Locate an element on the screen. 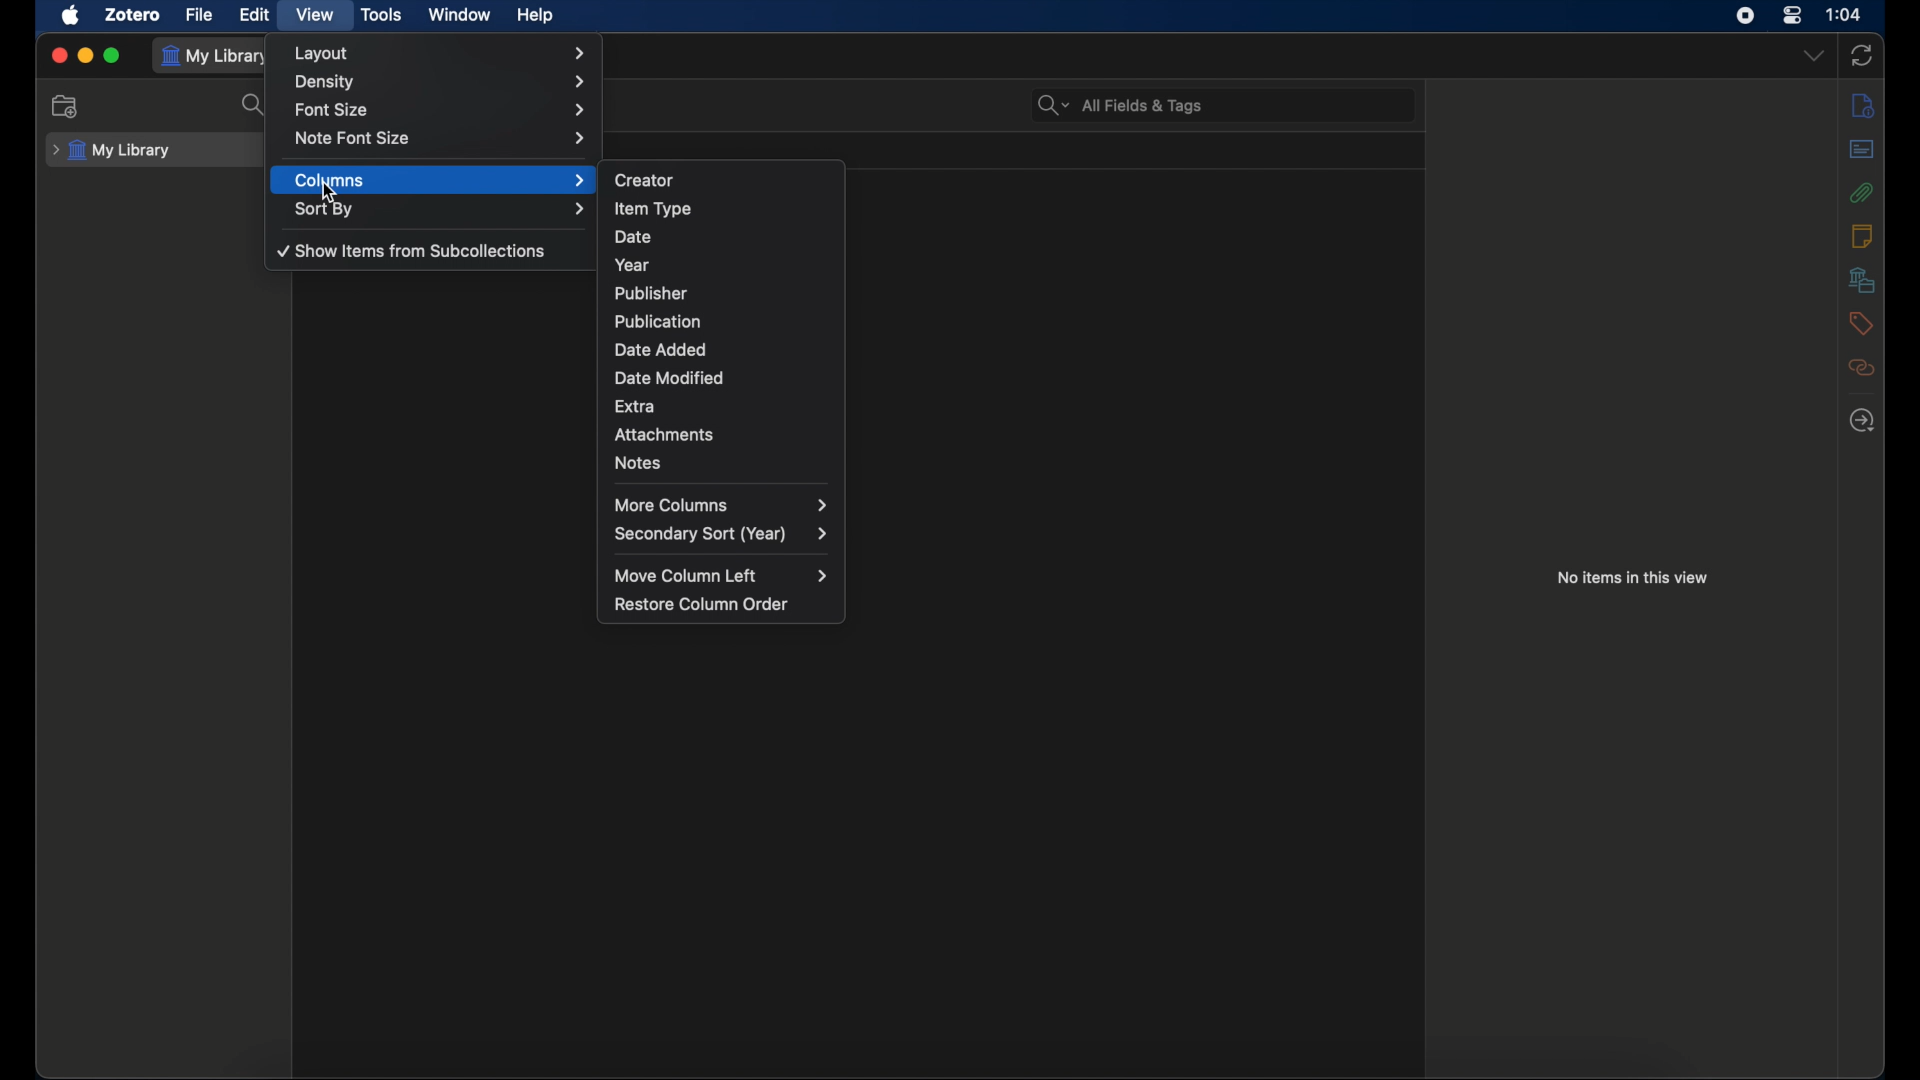  date added is located at coordinates (661, 350).